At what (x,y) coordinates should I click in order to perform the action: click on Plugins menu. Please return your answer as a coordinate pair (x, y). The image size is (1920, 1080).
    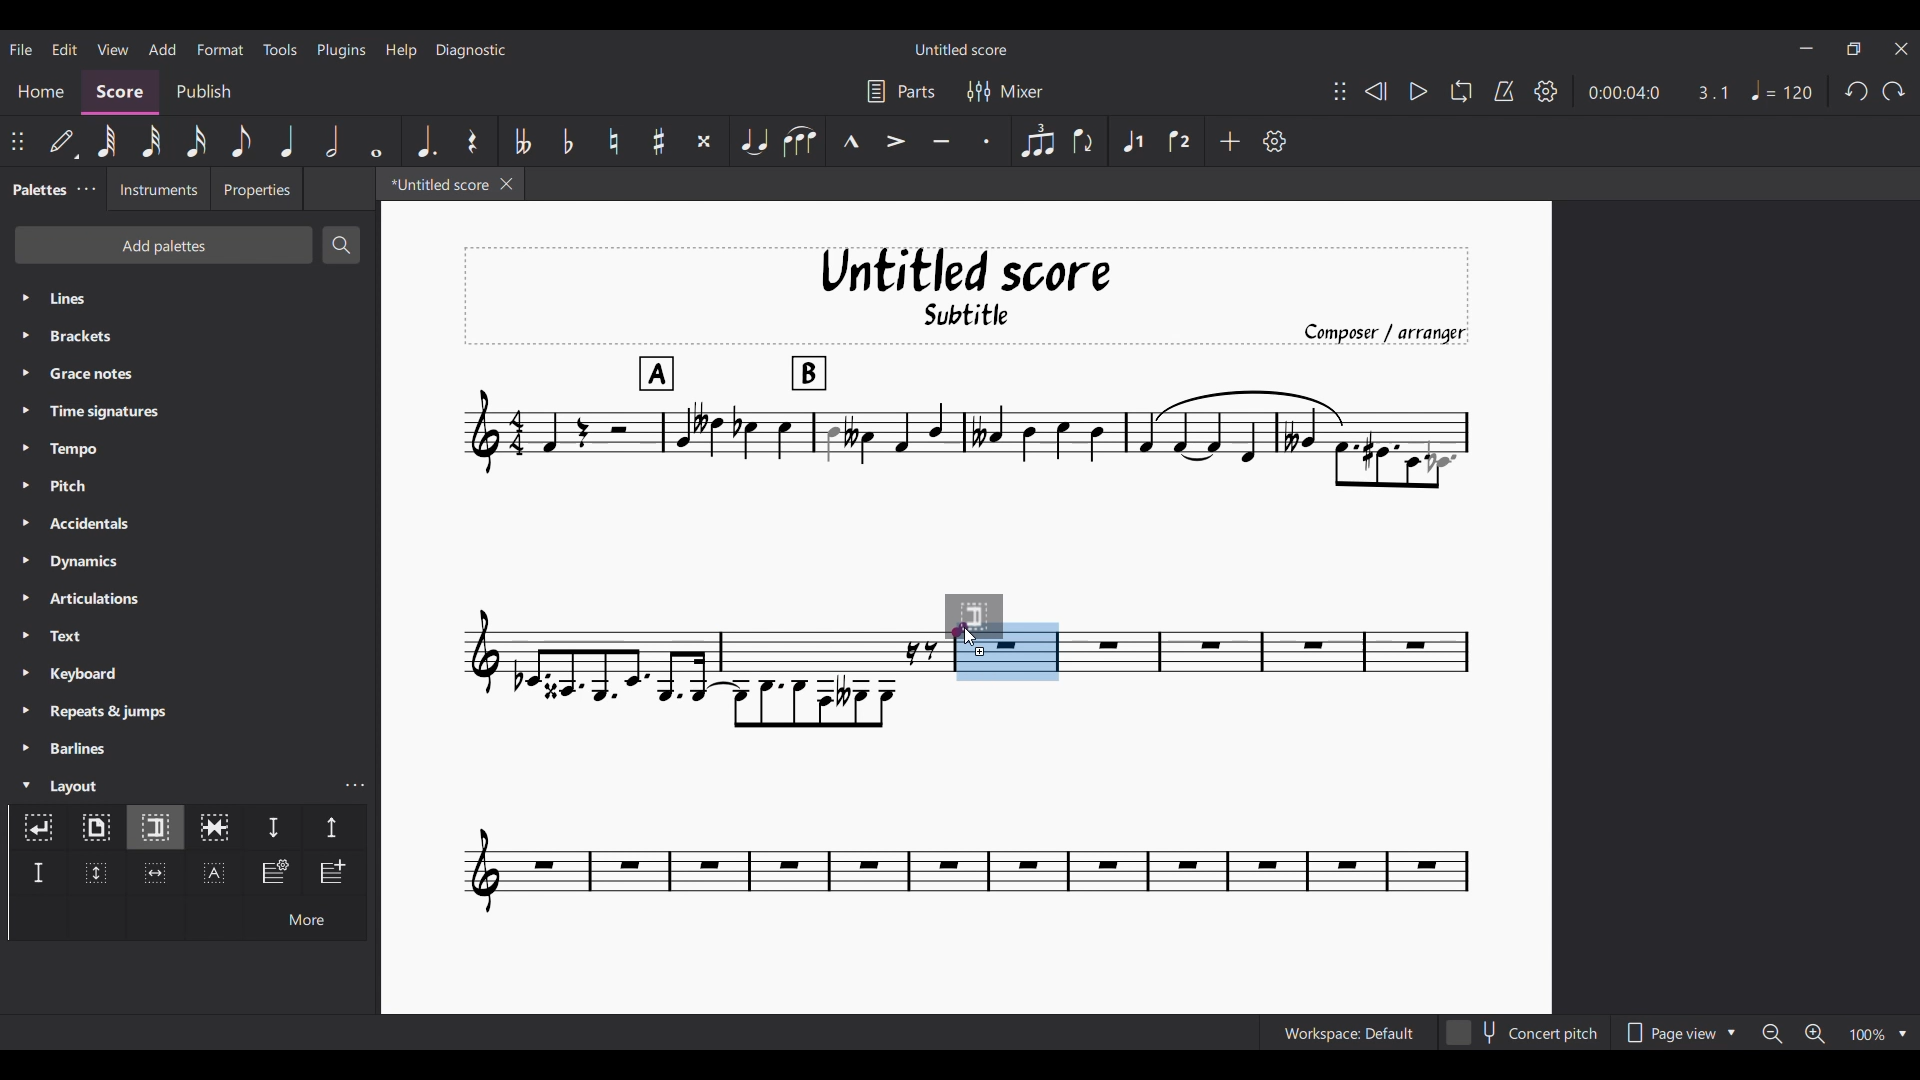
    Looking at the image, I should click on (341, 50).